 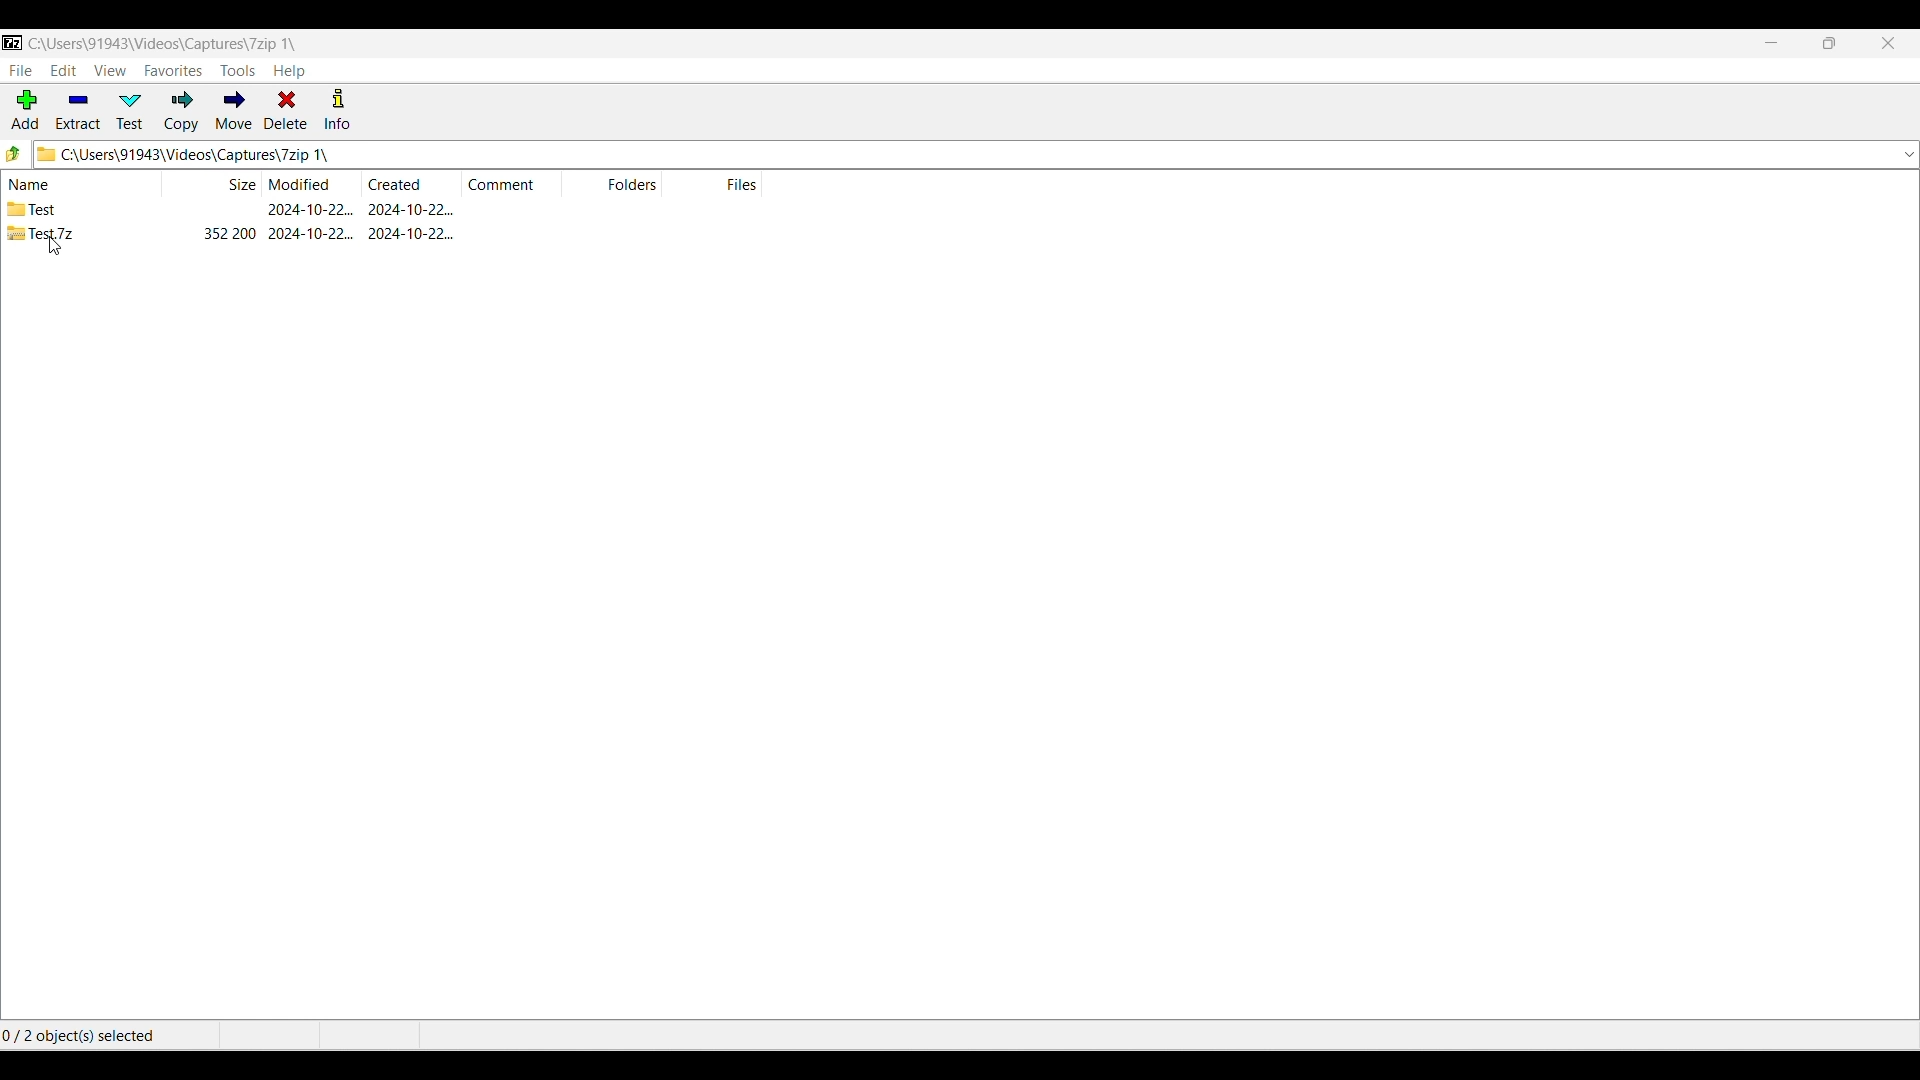 I want to click on Location options, so click(x=1909, y=154).